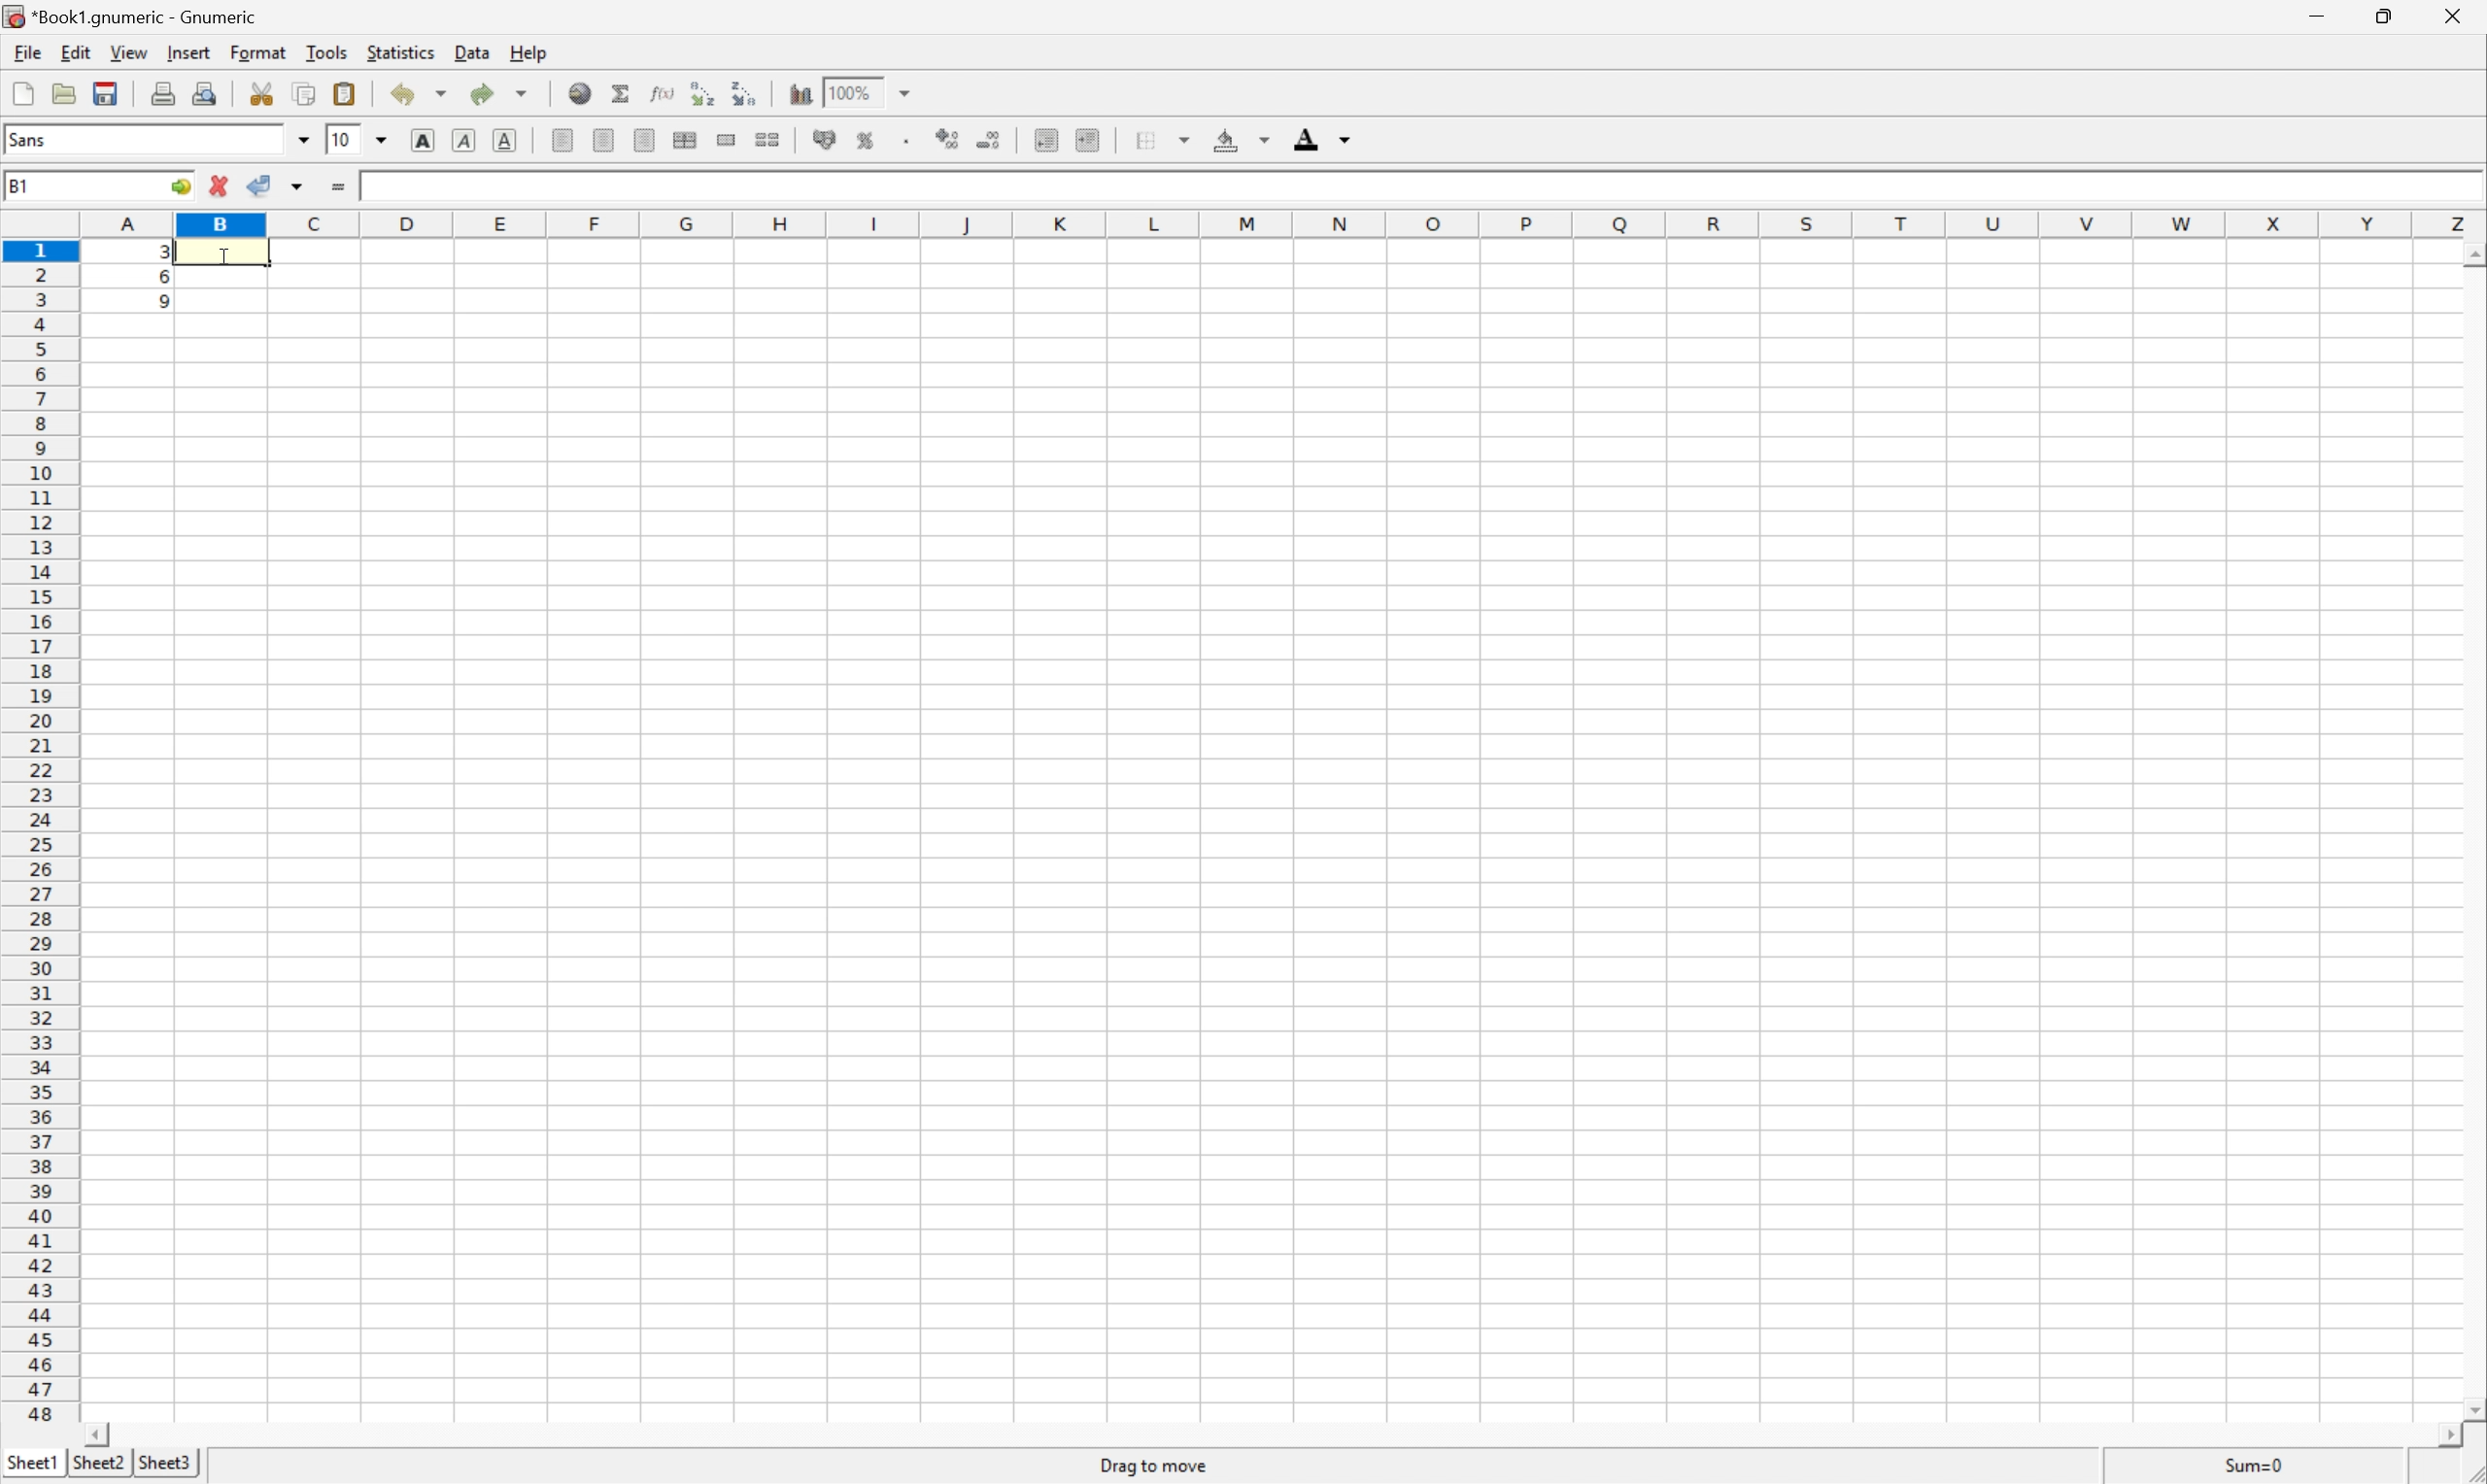 The width and height of the screenshot is (2487, 1484). I want to click on Insert, so click(188, 52).